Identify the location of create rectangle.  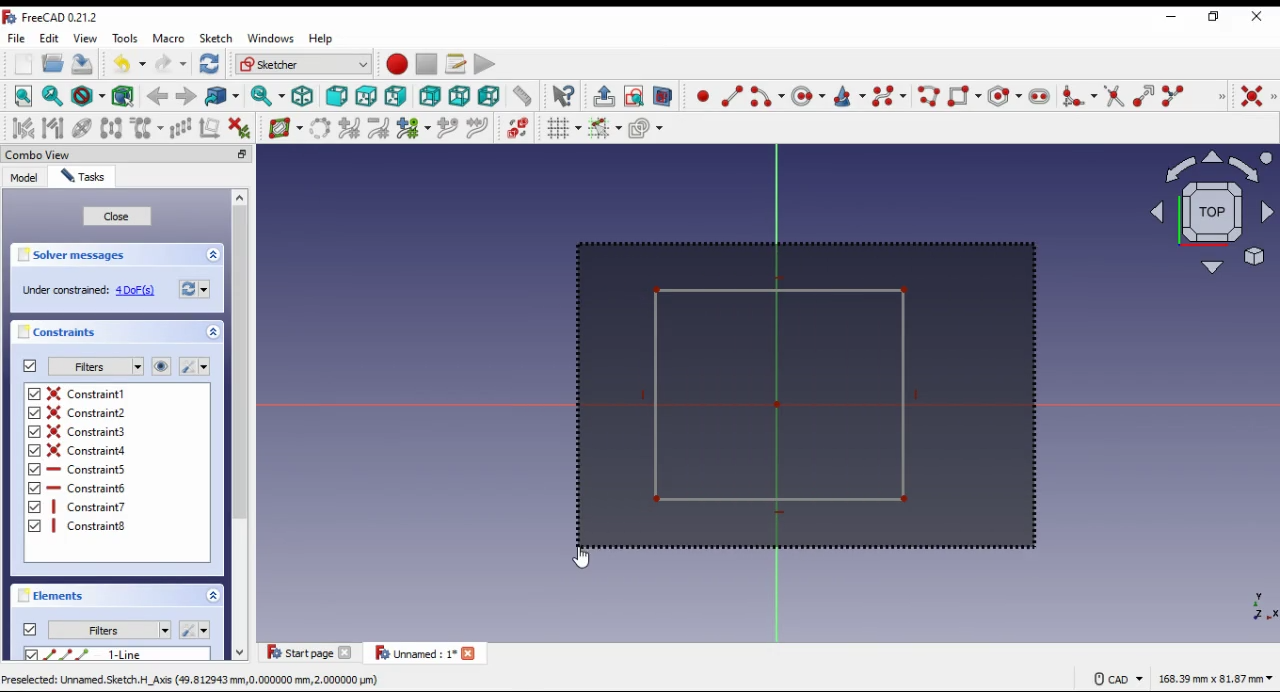
(965, 95).